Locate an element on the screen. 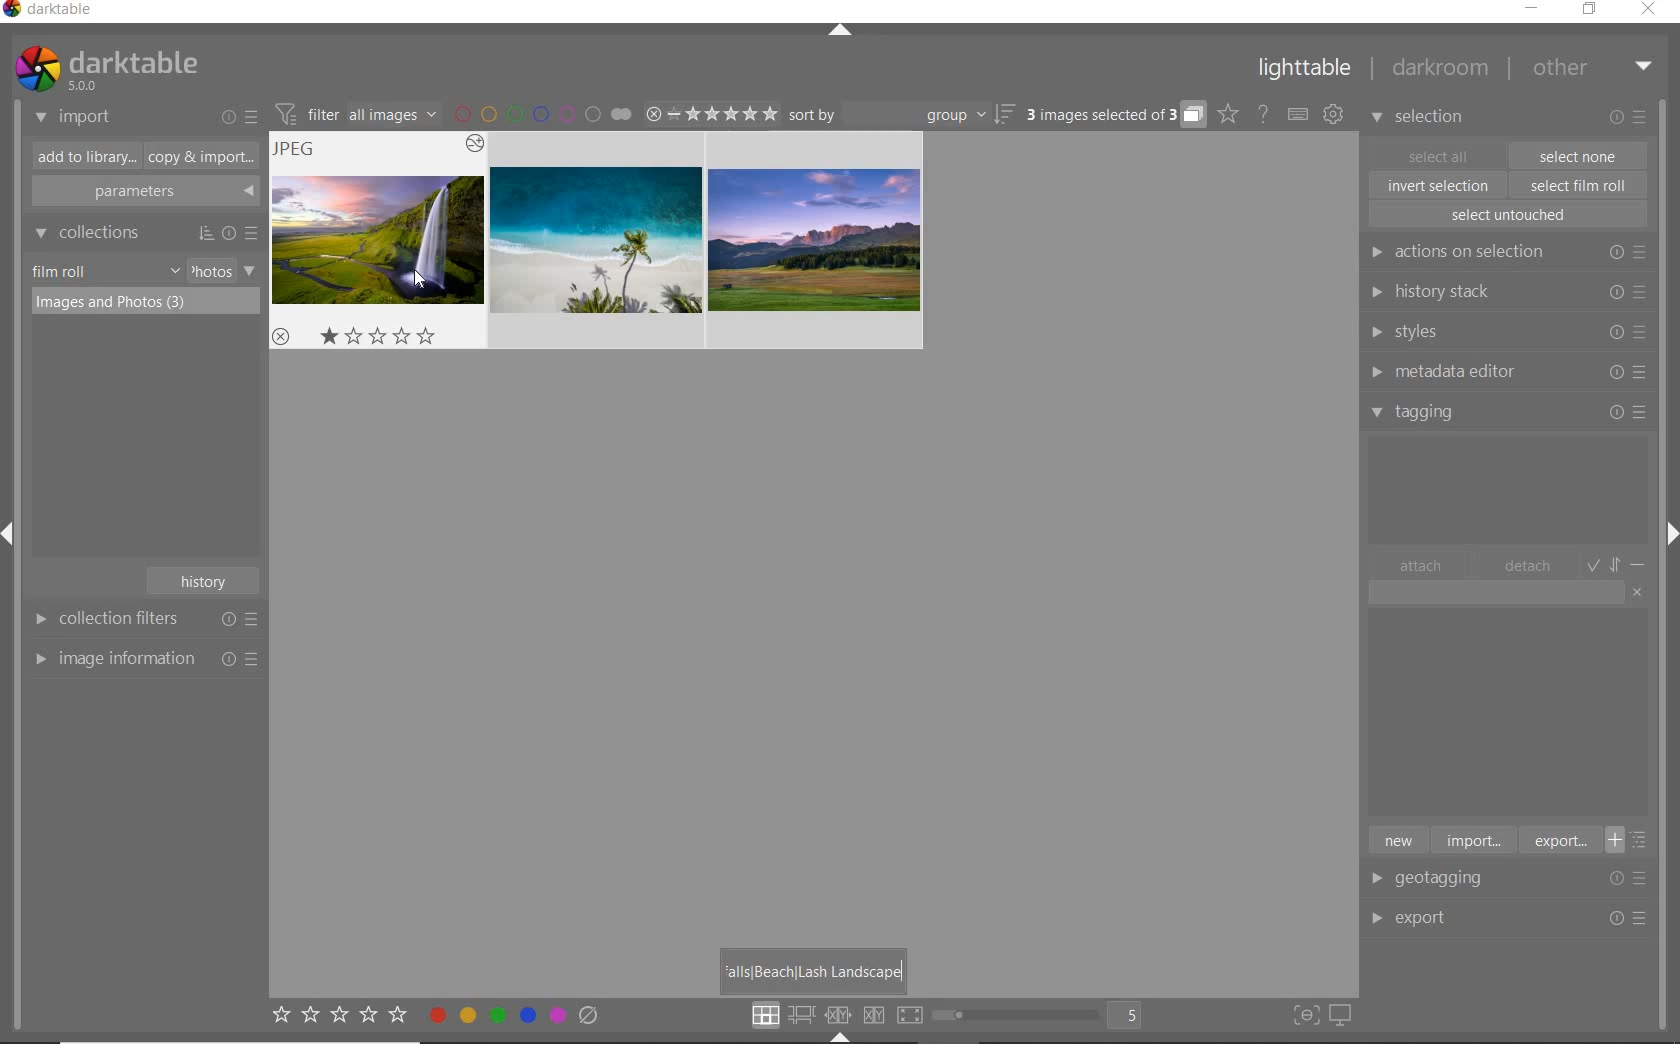 The height and width of the screenshot is (1044, 1680). metadata editor is located at coordinates (1504, 372).